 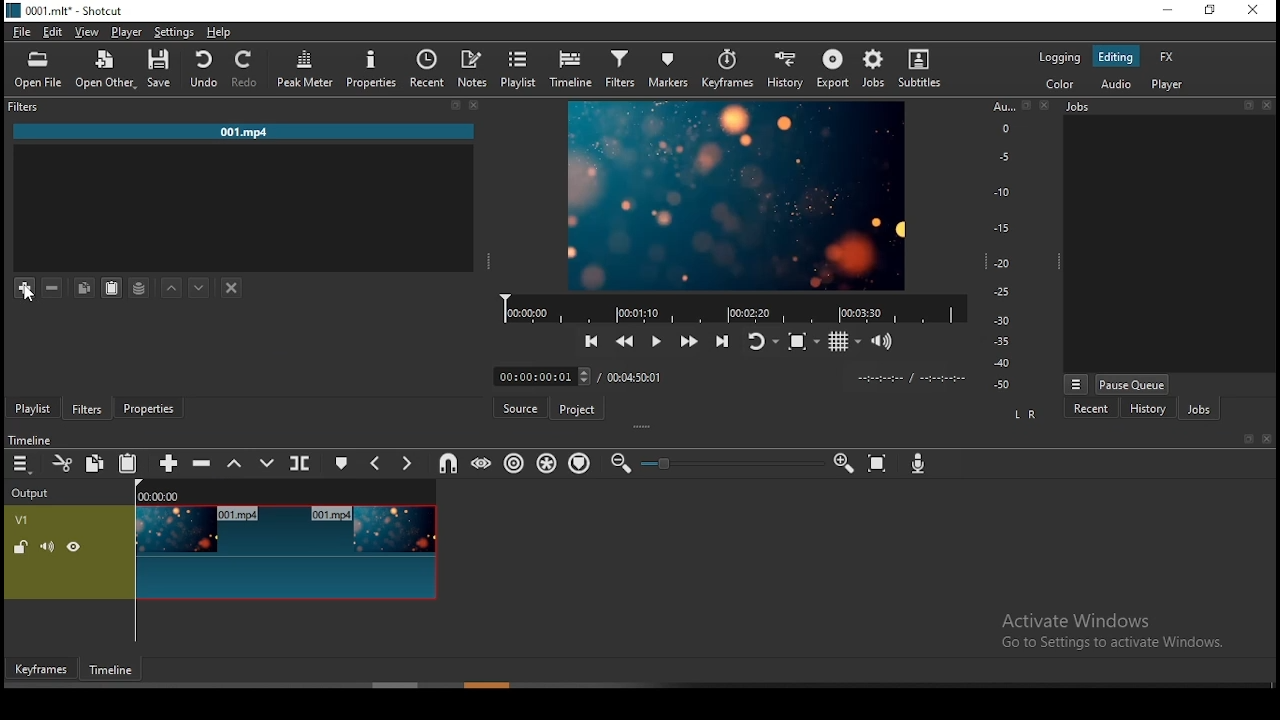 I want to click on restore, so click(x=1211, y=9).